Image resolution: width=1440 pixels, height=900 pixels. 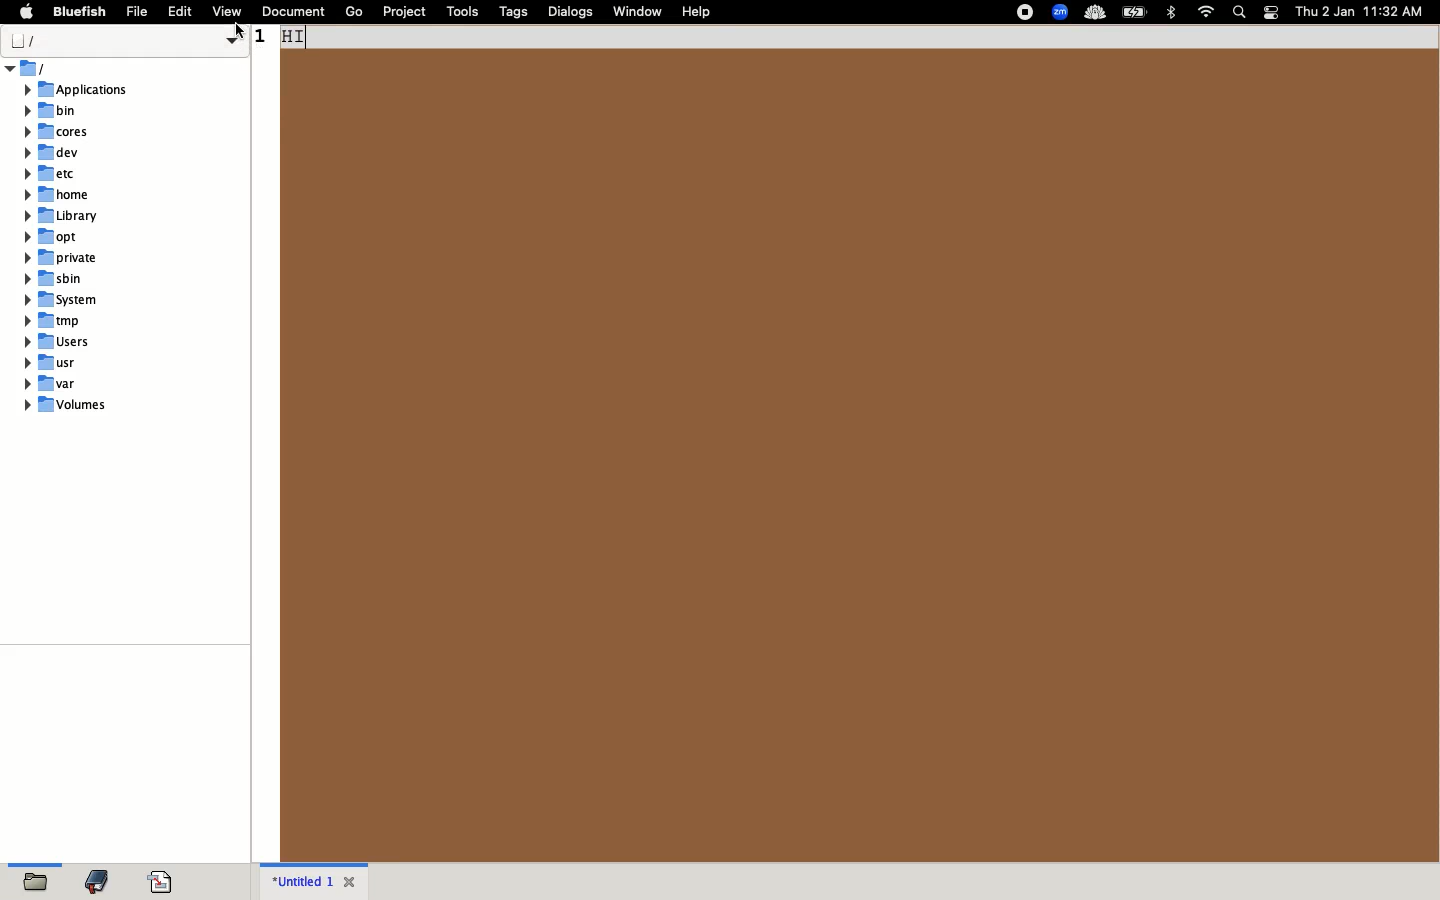 What do you see at coordinates (52, 174) in the screenshot?
I see `etc` at bounding box center [52, 174].